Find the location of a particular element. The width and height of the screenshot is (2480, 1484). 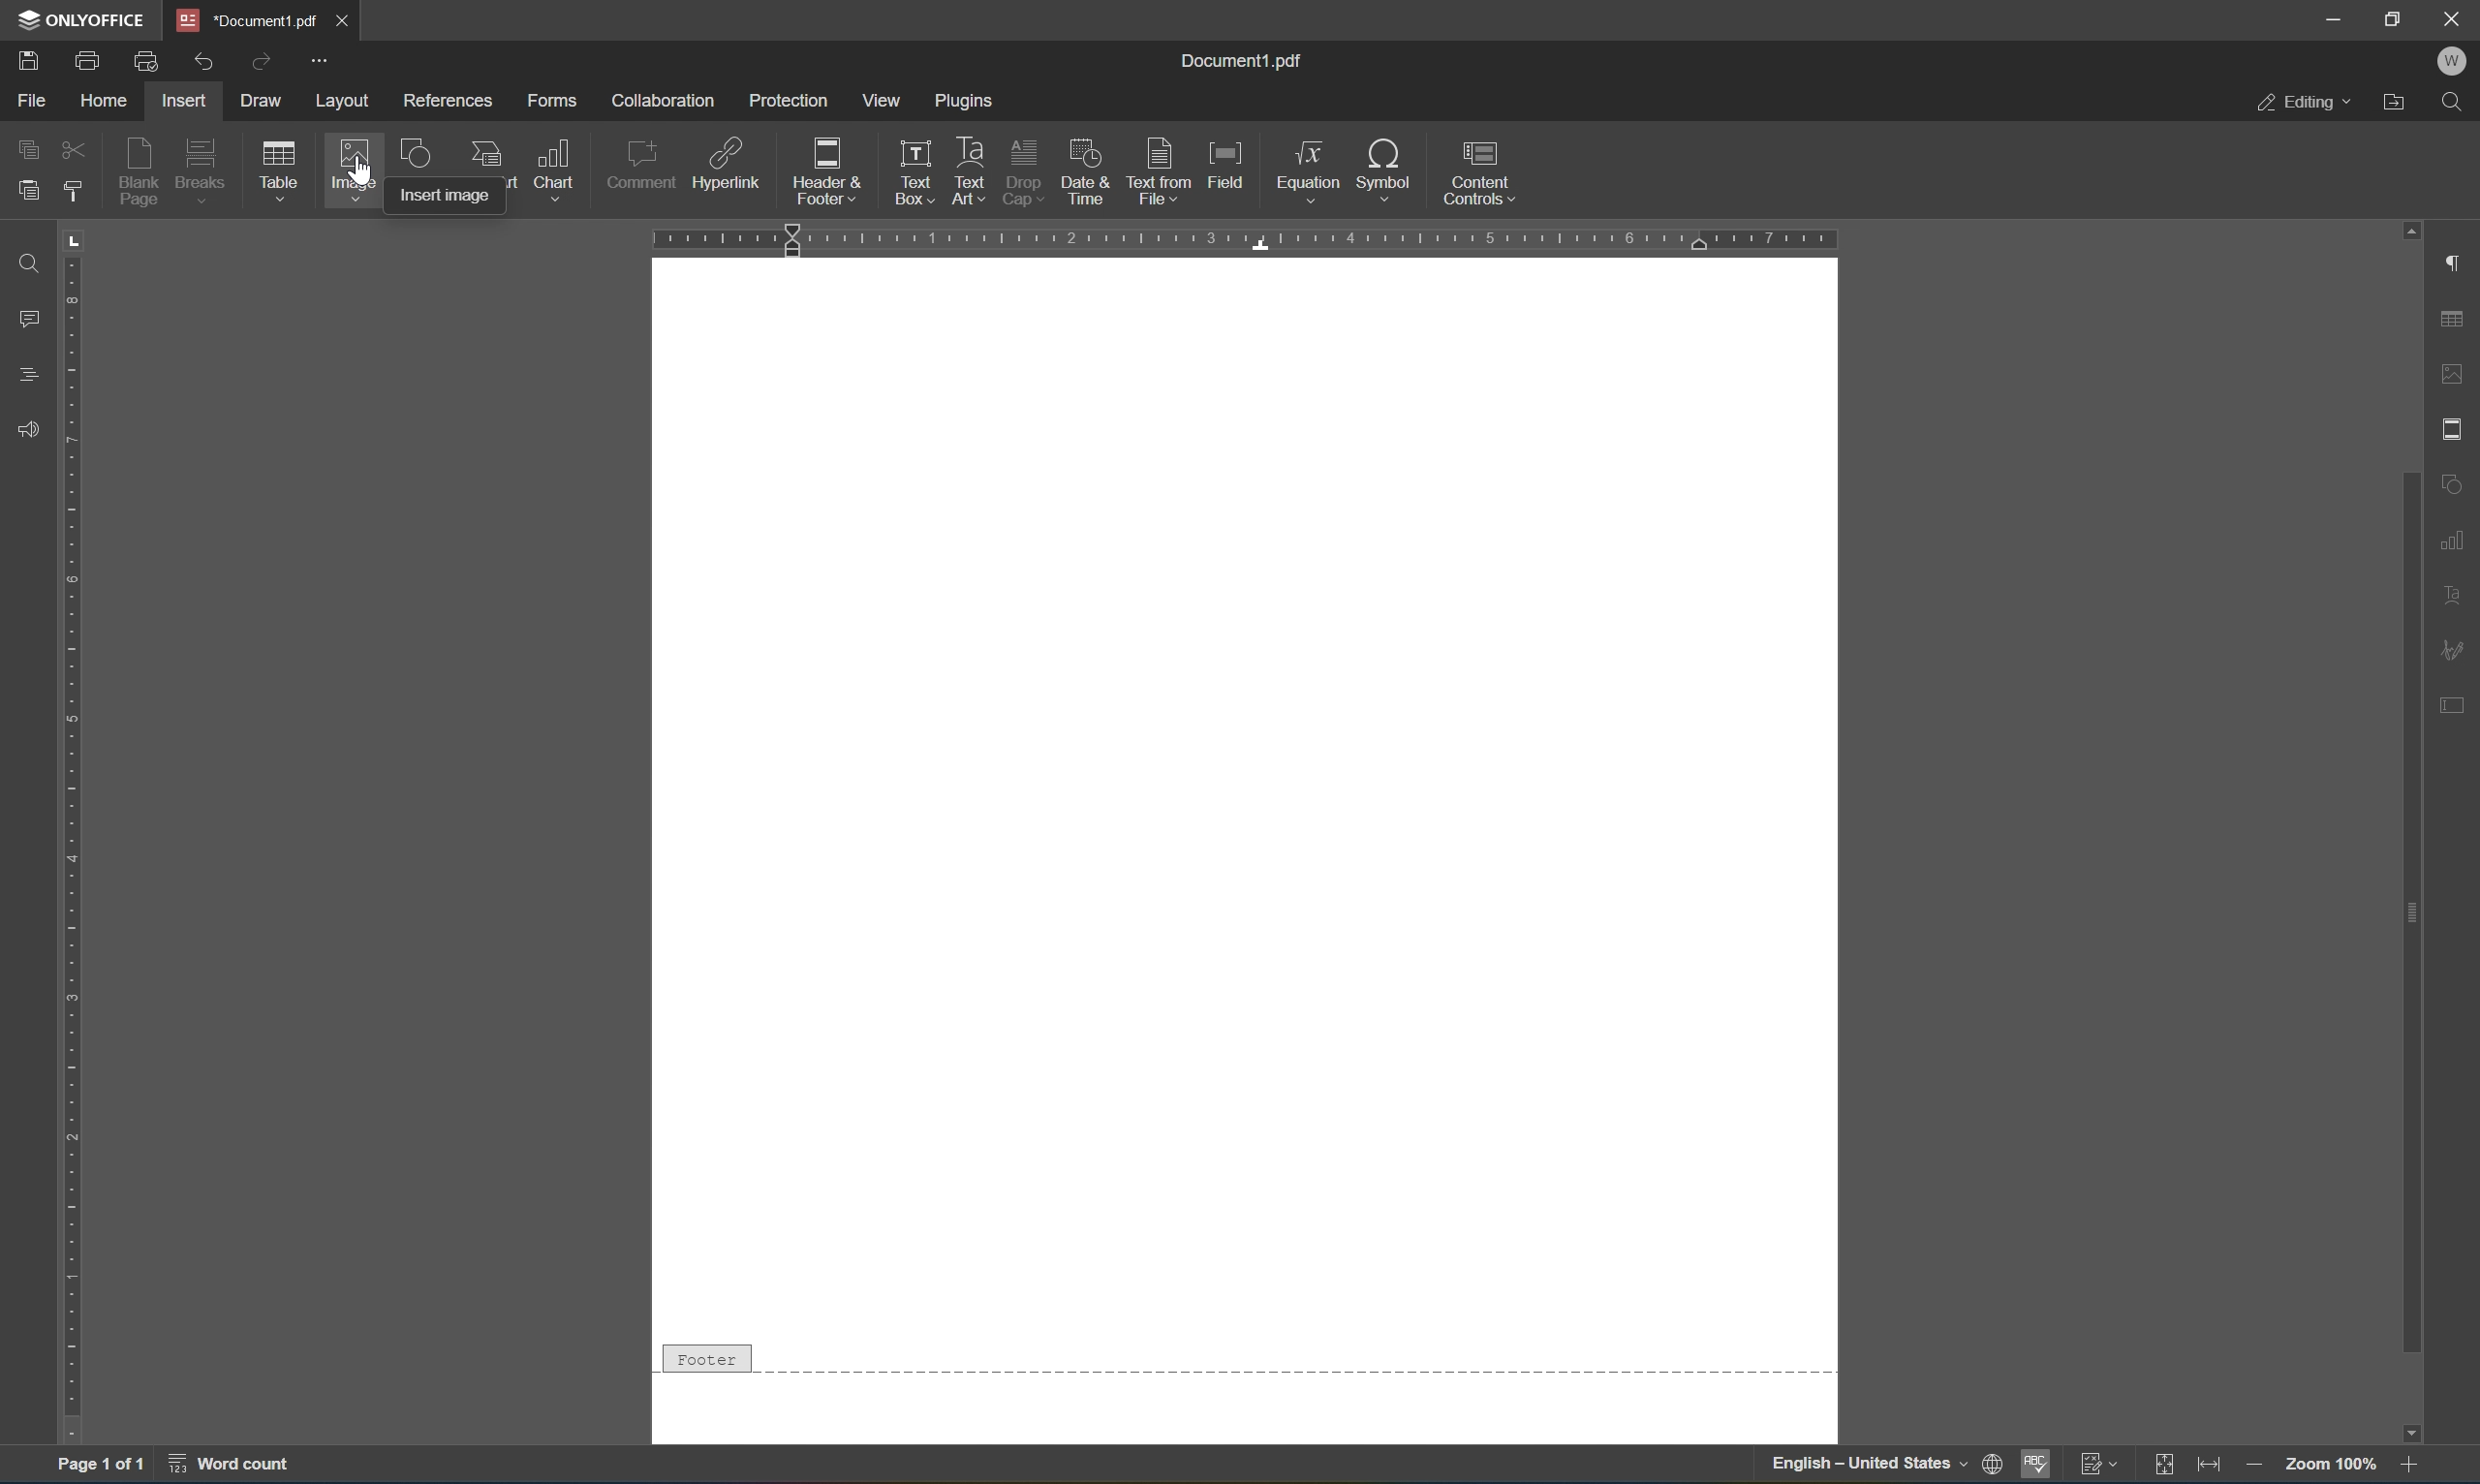

fit to width is located at coordinates (2209, 1466).